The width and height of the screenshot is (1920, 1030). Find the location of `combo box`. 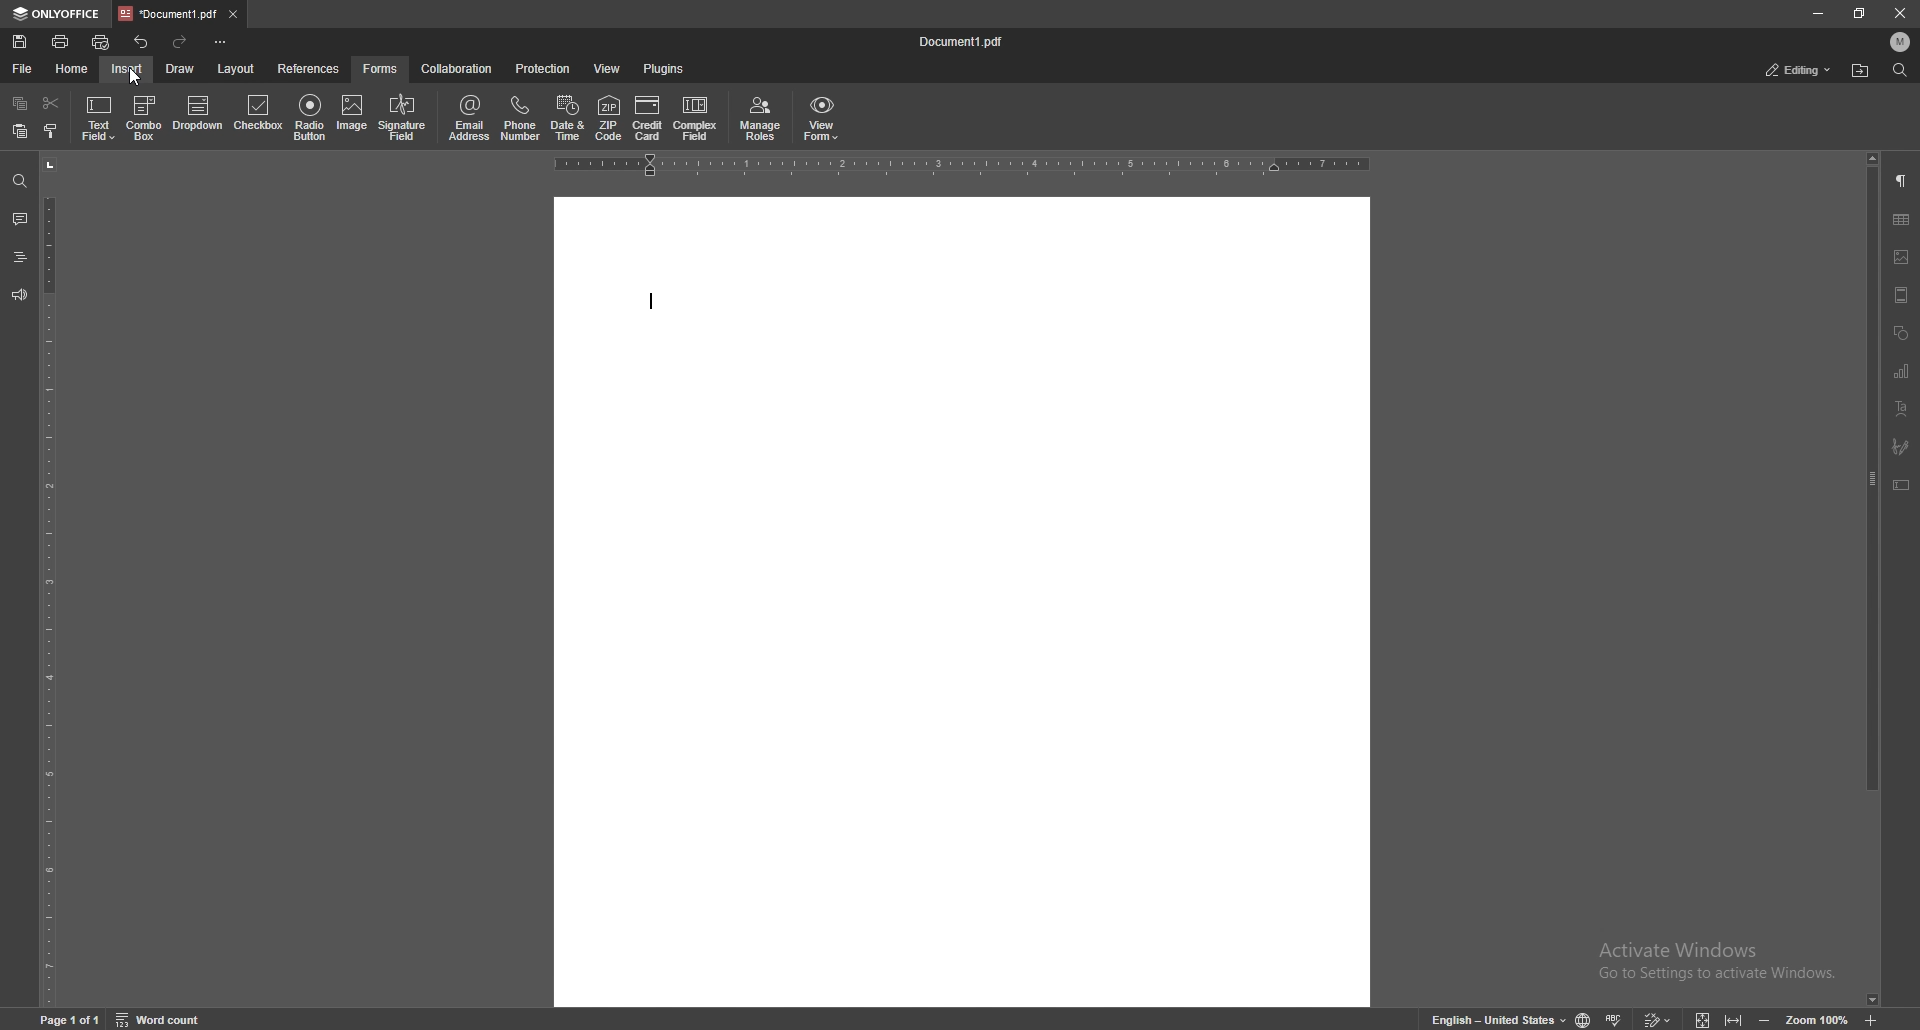

combo box is located at coordinates (143, 118).